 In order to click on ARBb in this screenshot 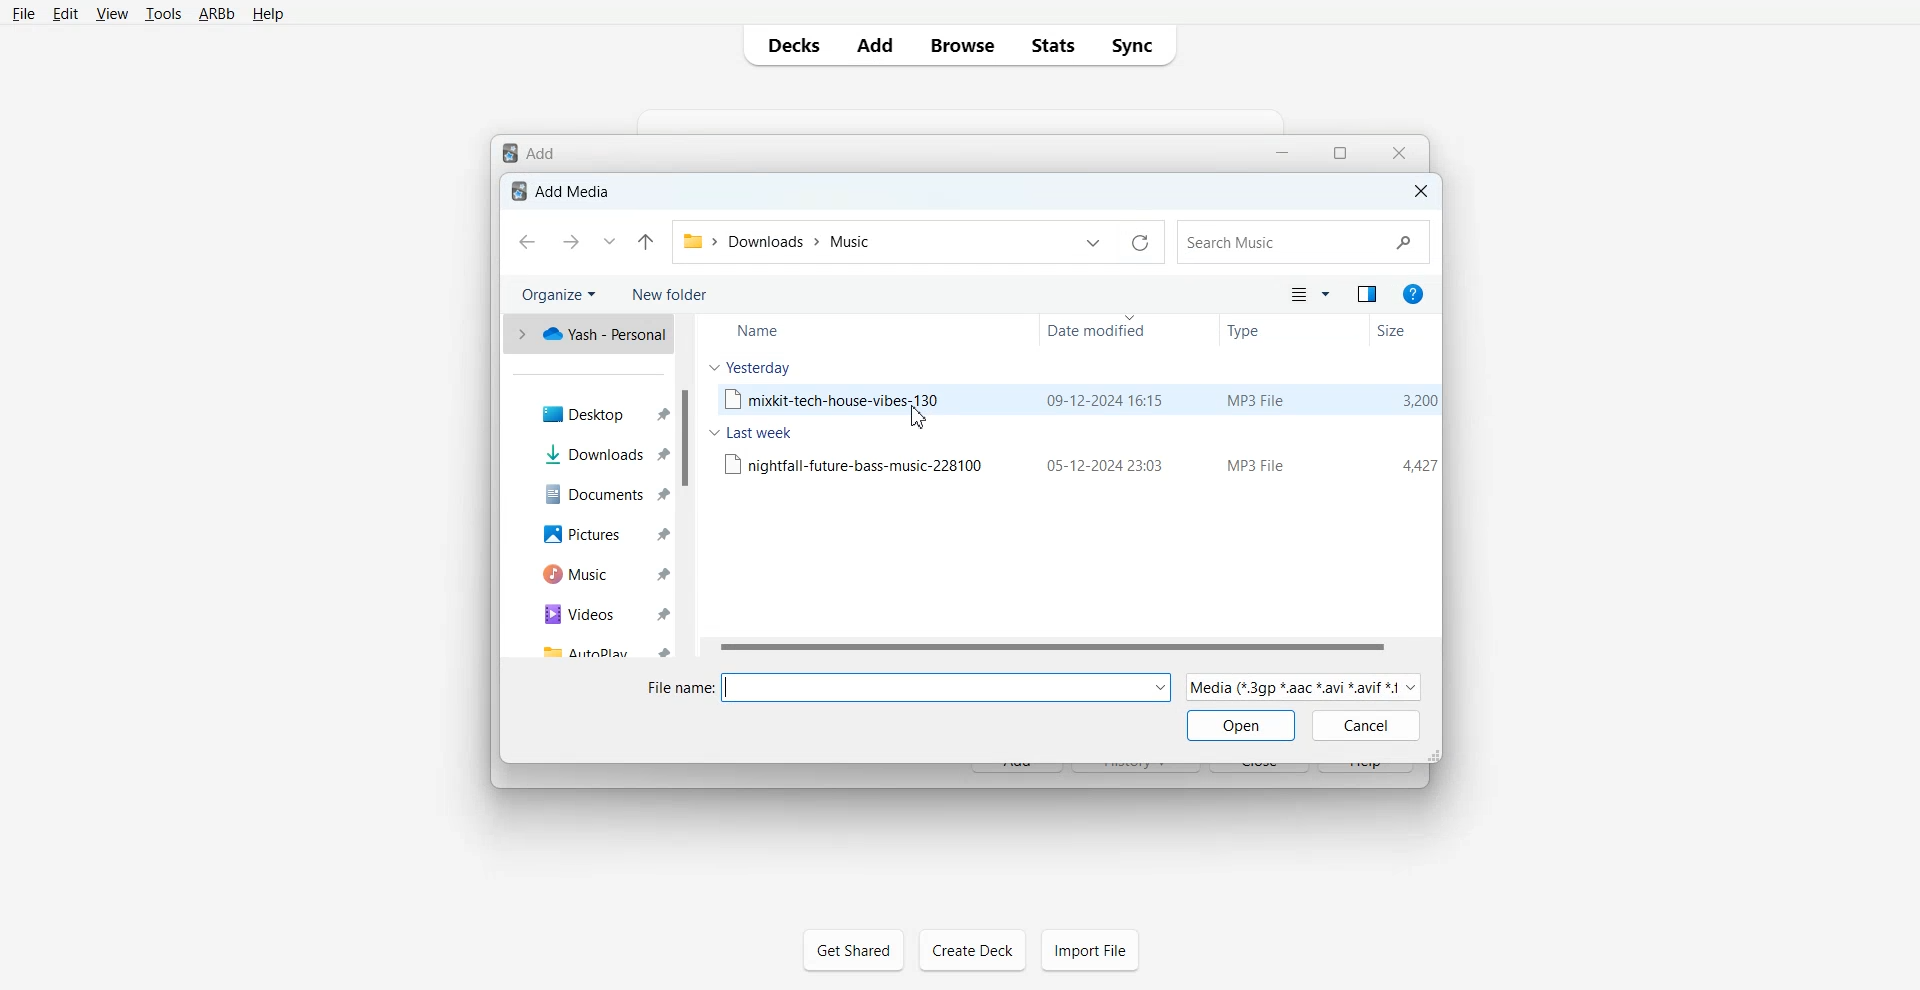, I will do `click(215, 13)`.